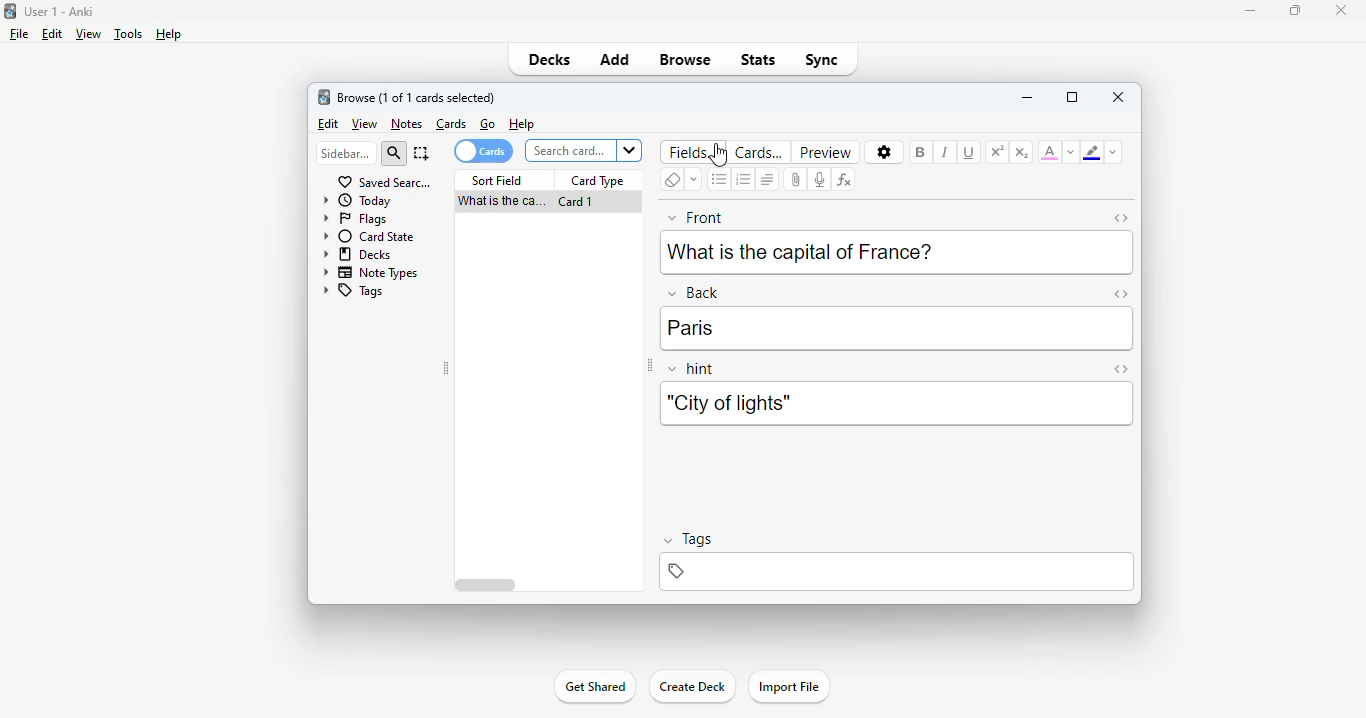  I want to click on edit, so click(52, 34).